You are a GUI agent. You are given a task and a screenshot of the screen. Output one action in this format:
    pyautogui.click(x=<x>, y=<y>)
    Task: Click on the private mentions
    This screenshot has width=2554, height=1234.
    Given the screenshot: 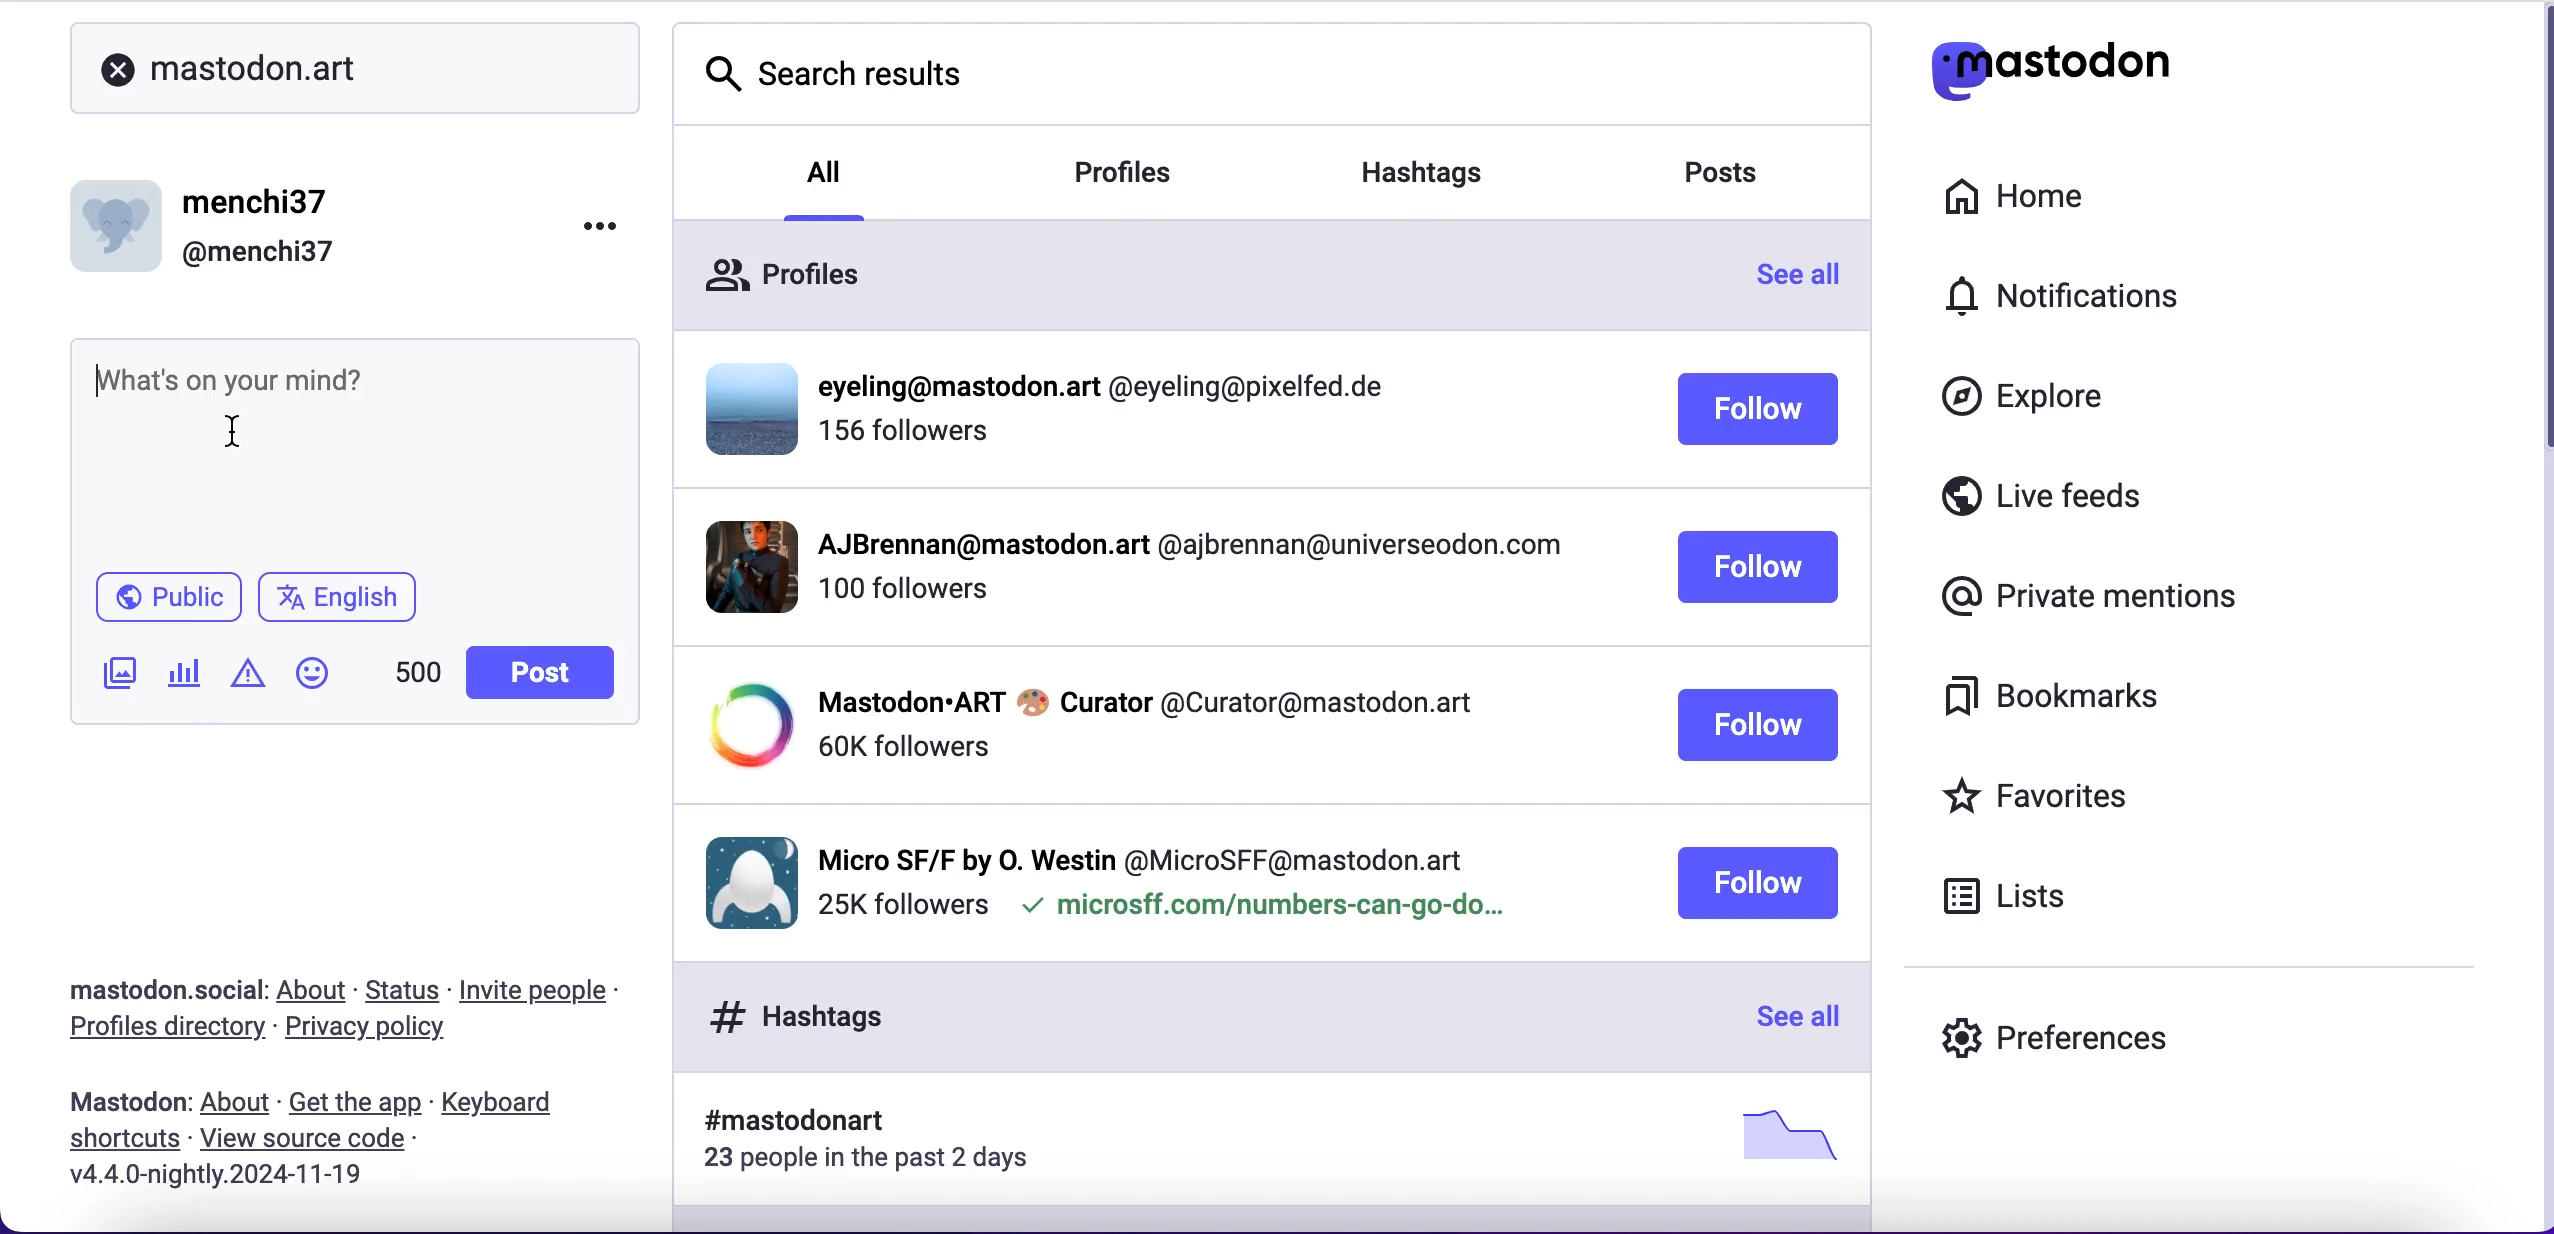 What is the action you would take?
    pyautogui.click(x=2082, y=598)
    